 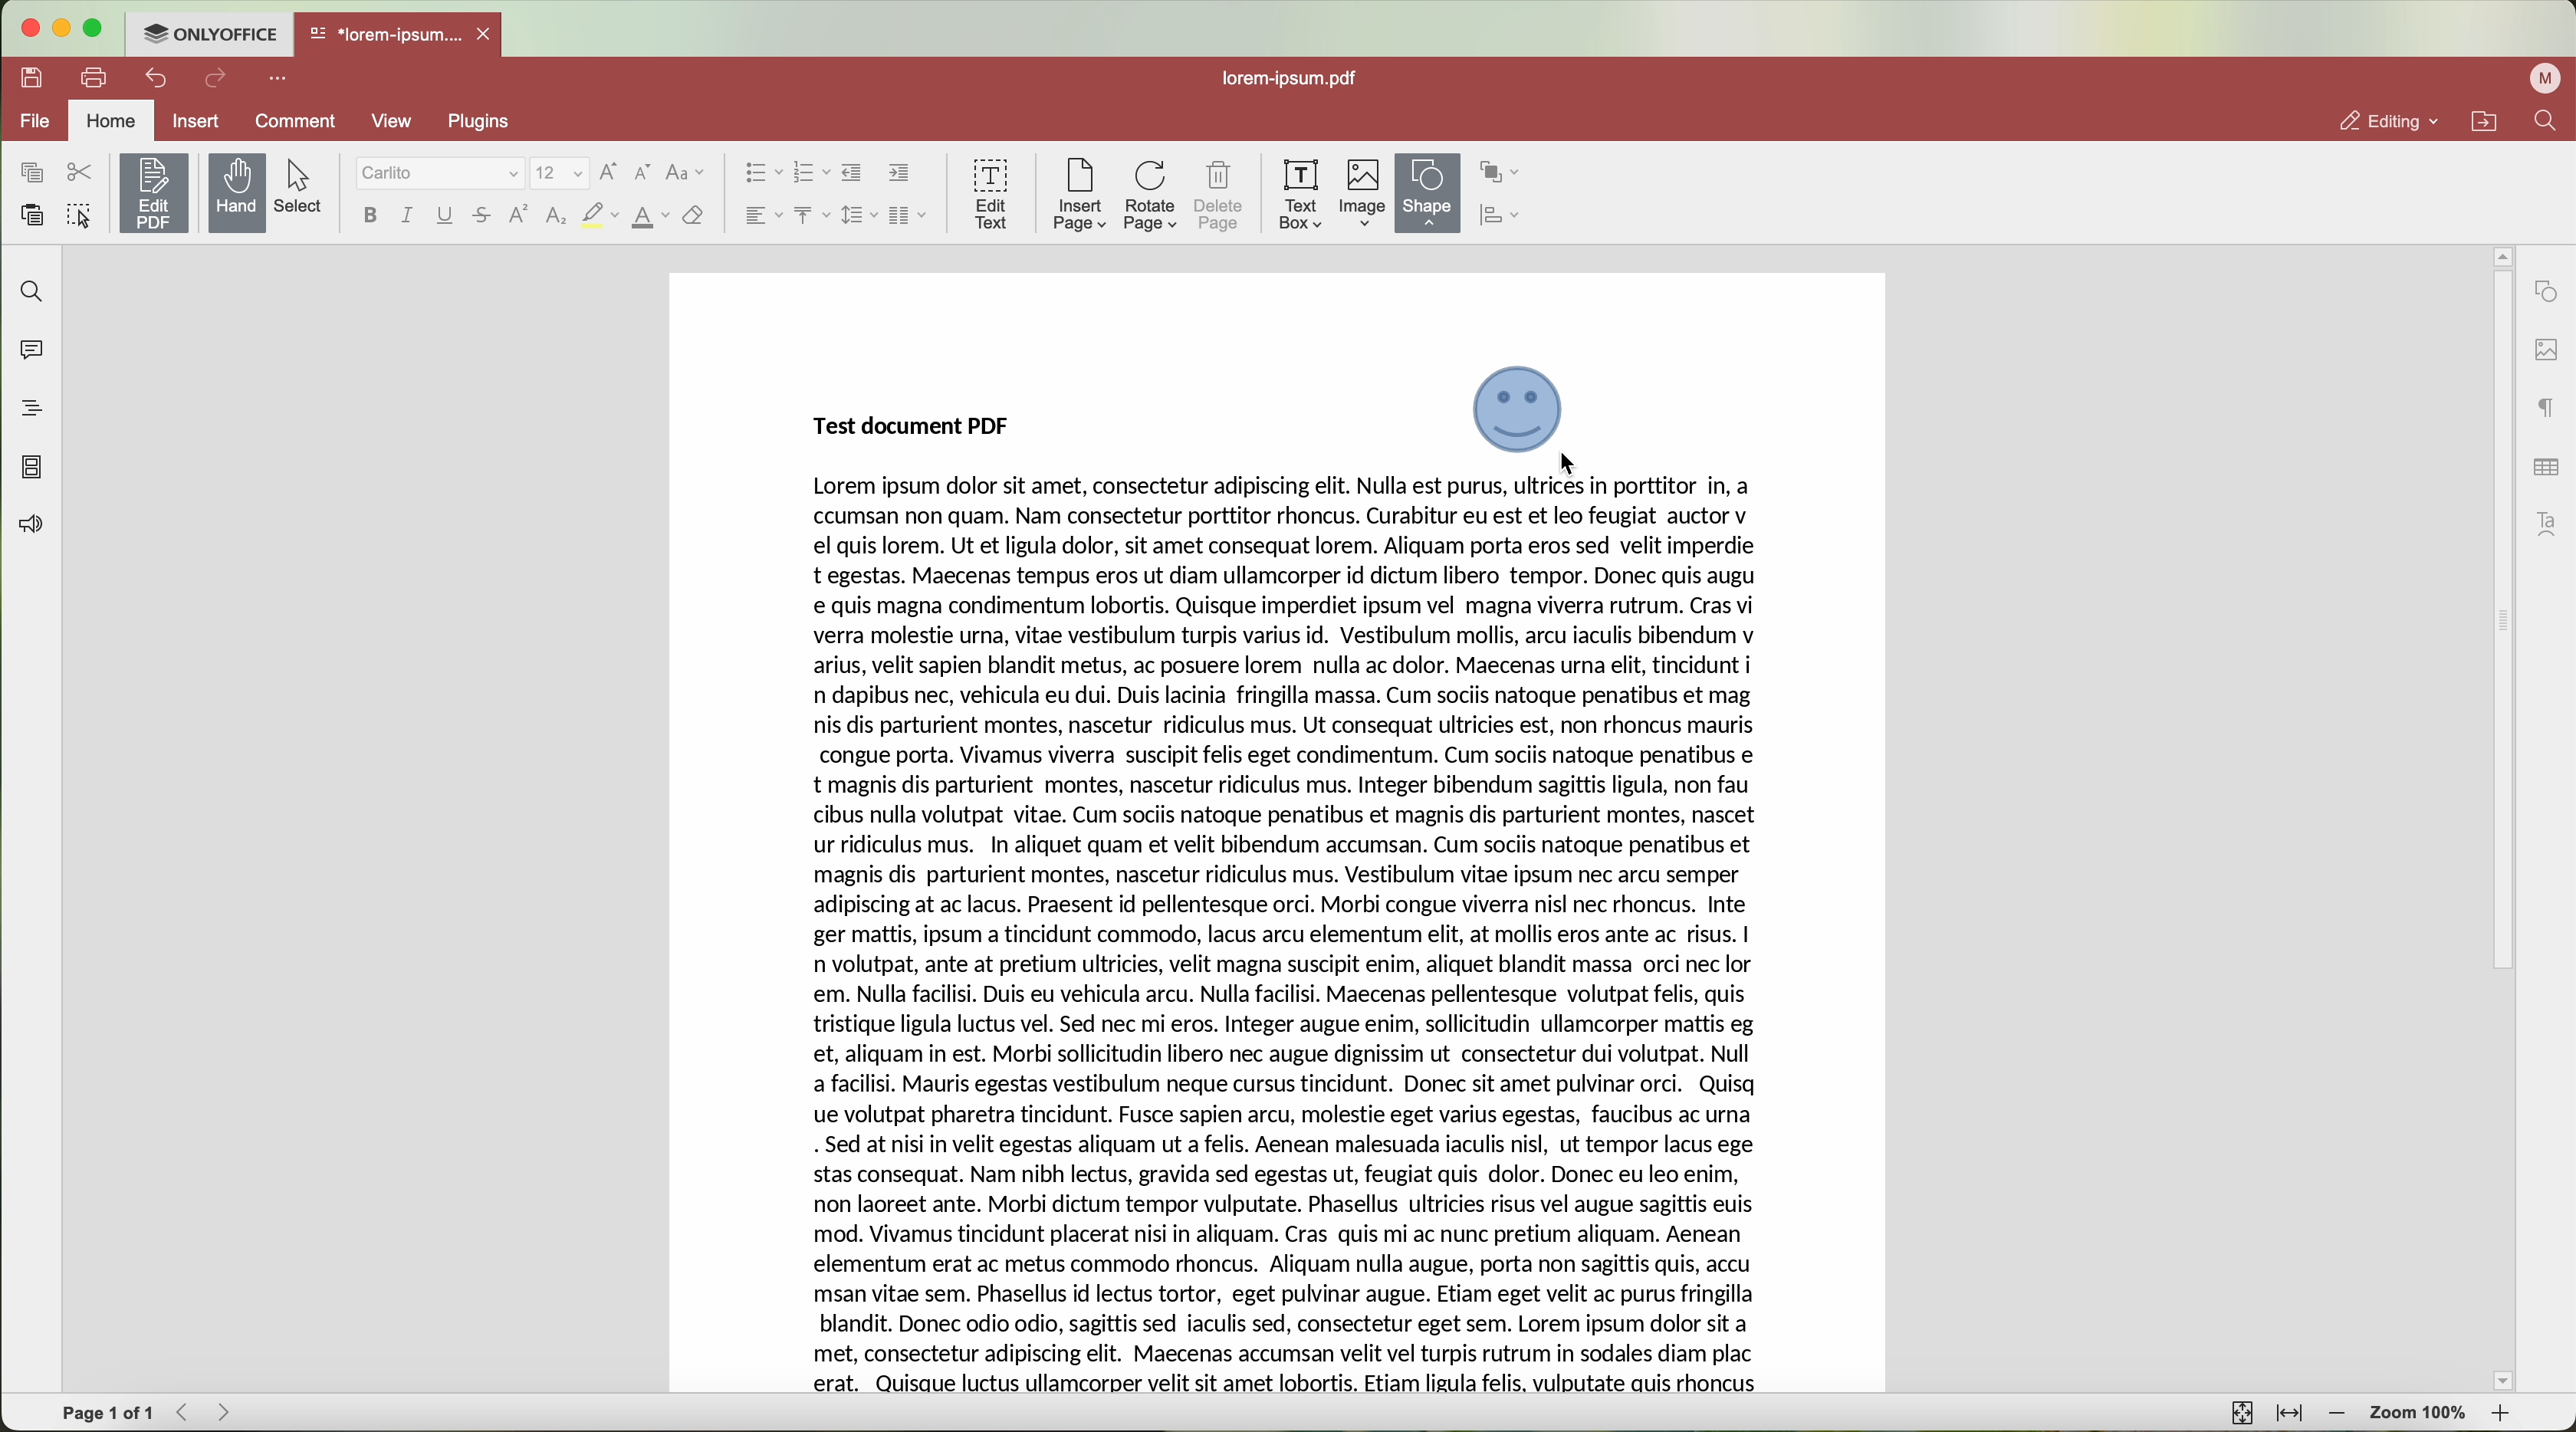 I want to click on edit PDF, so click(x=158, y=189).